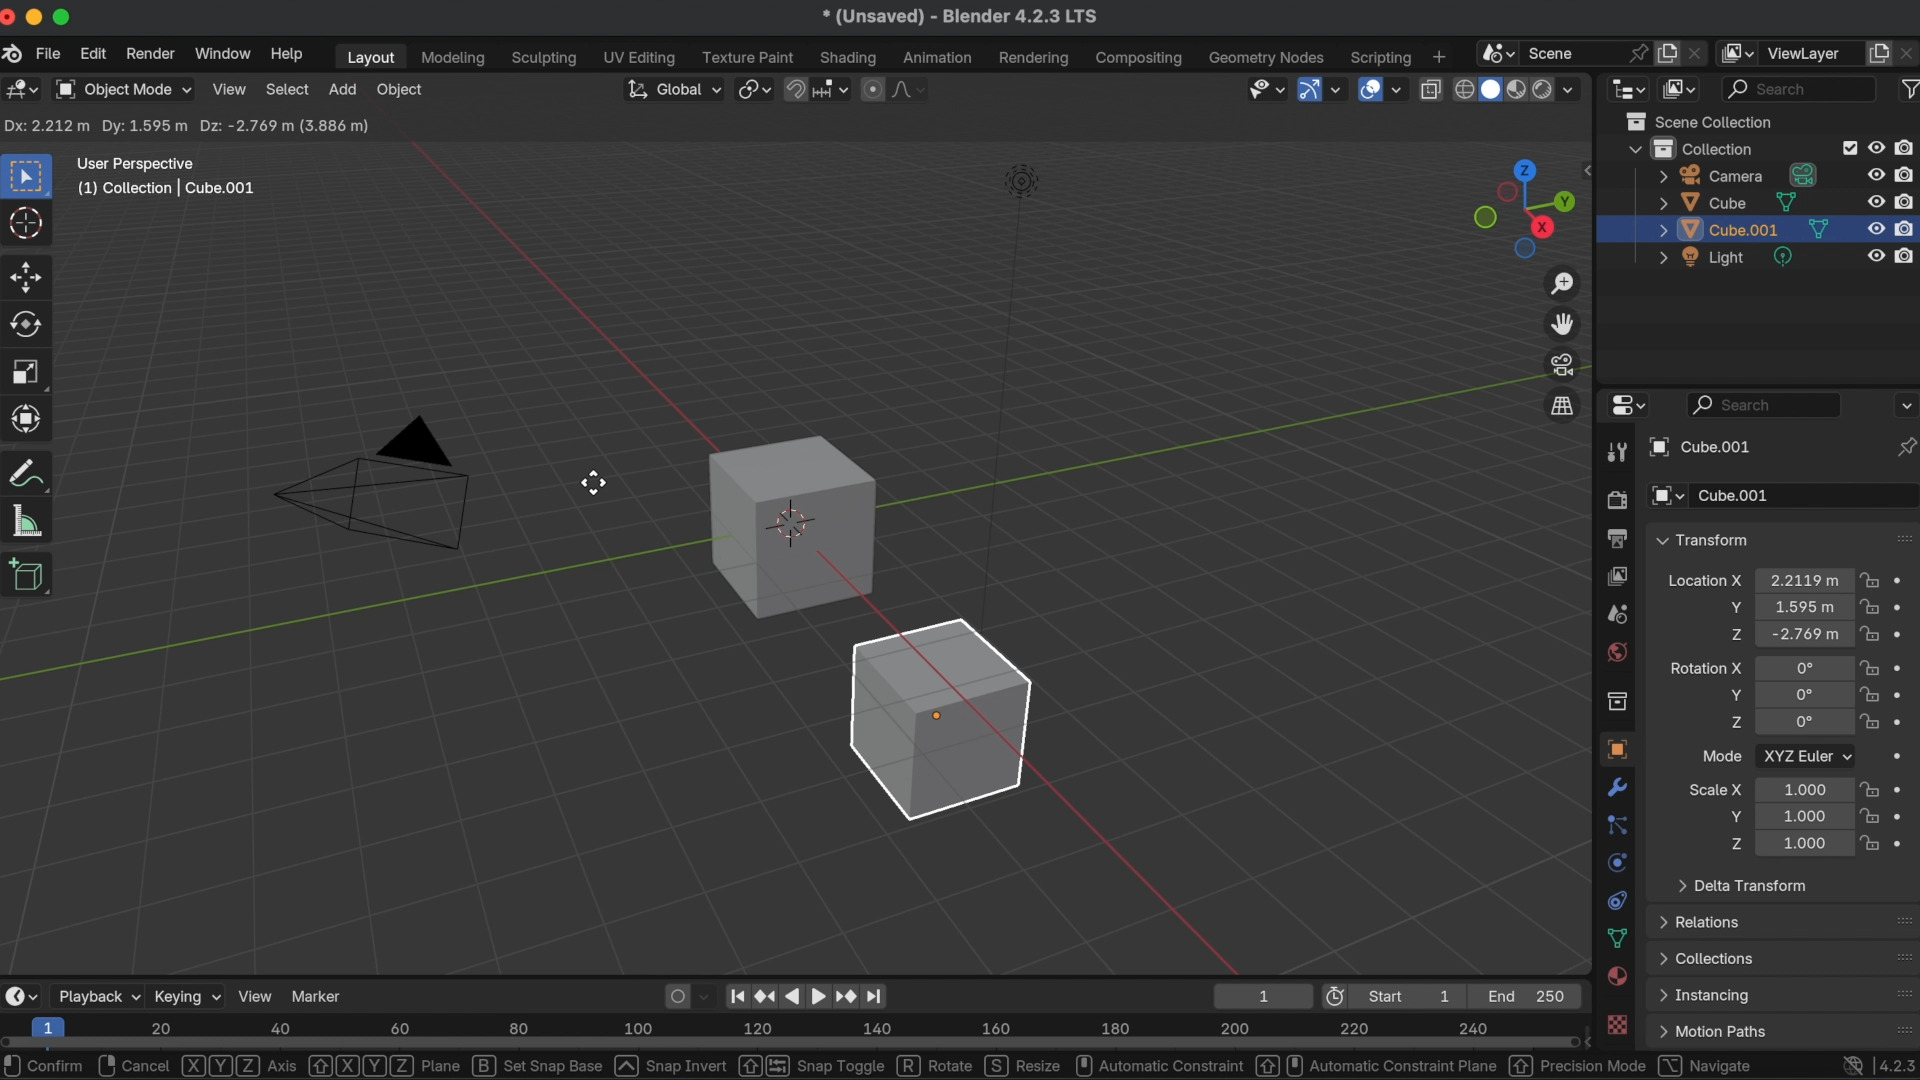 This screenshot has height=1080, width=1920. I want to click on rotate, so click(30, 325).